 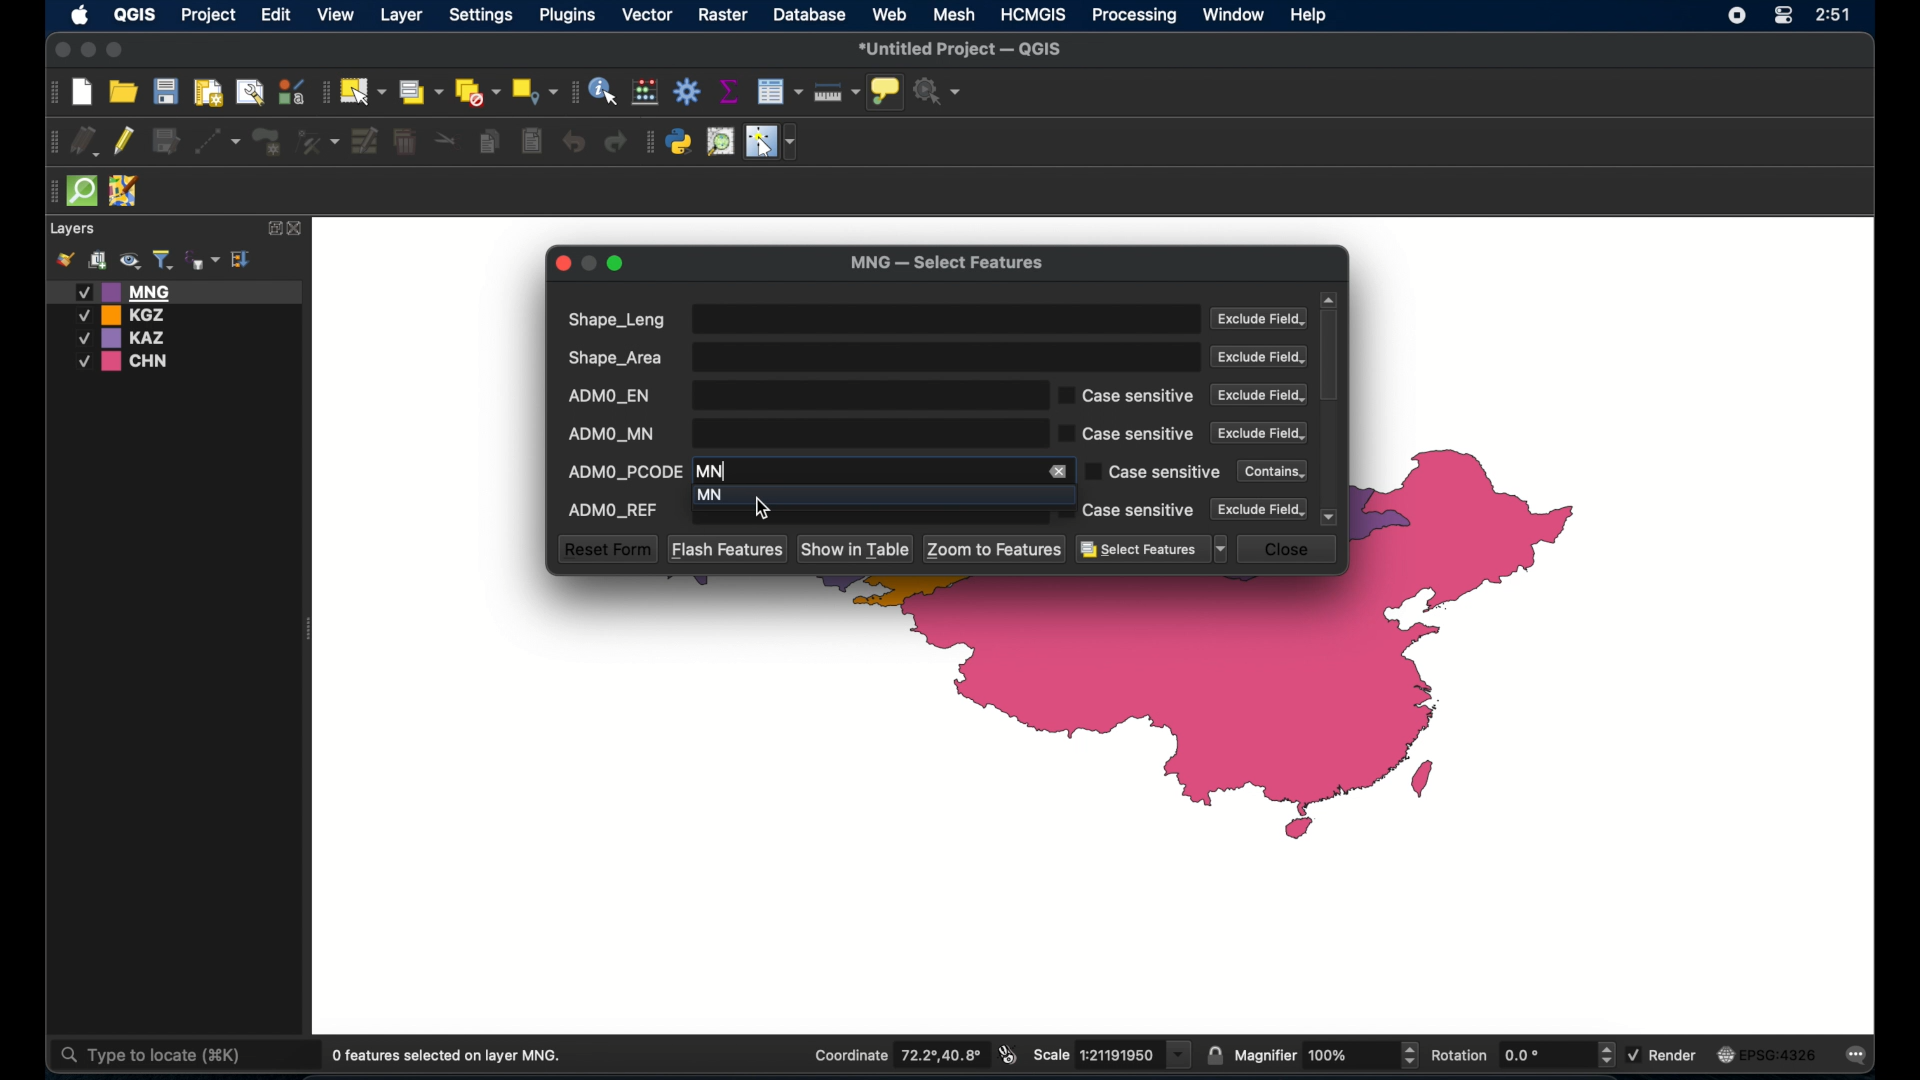 I want to click on view, so click(x=337, y=15).